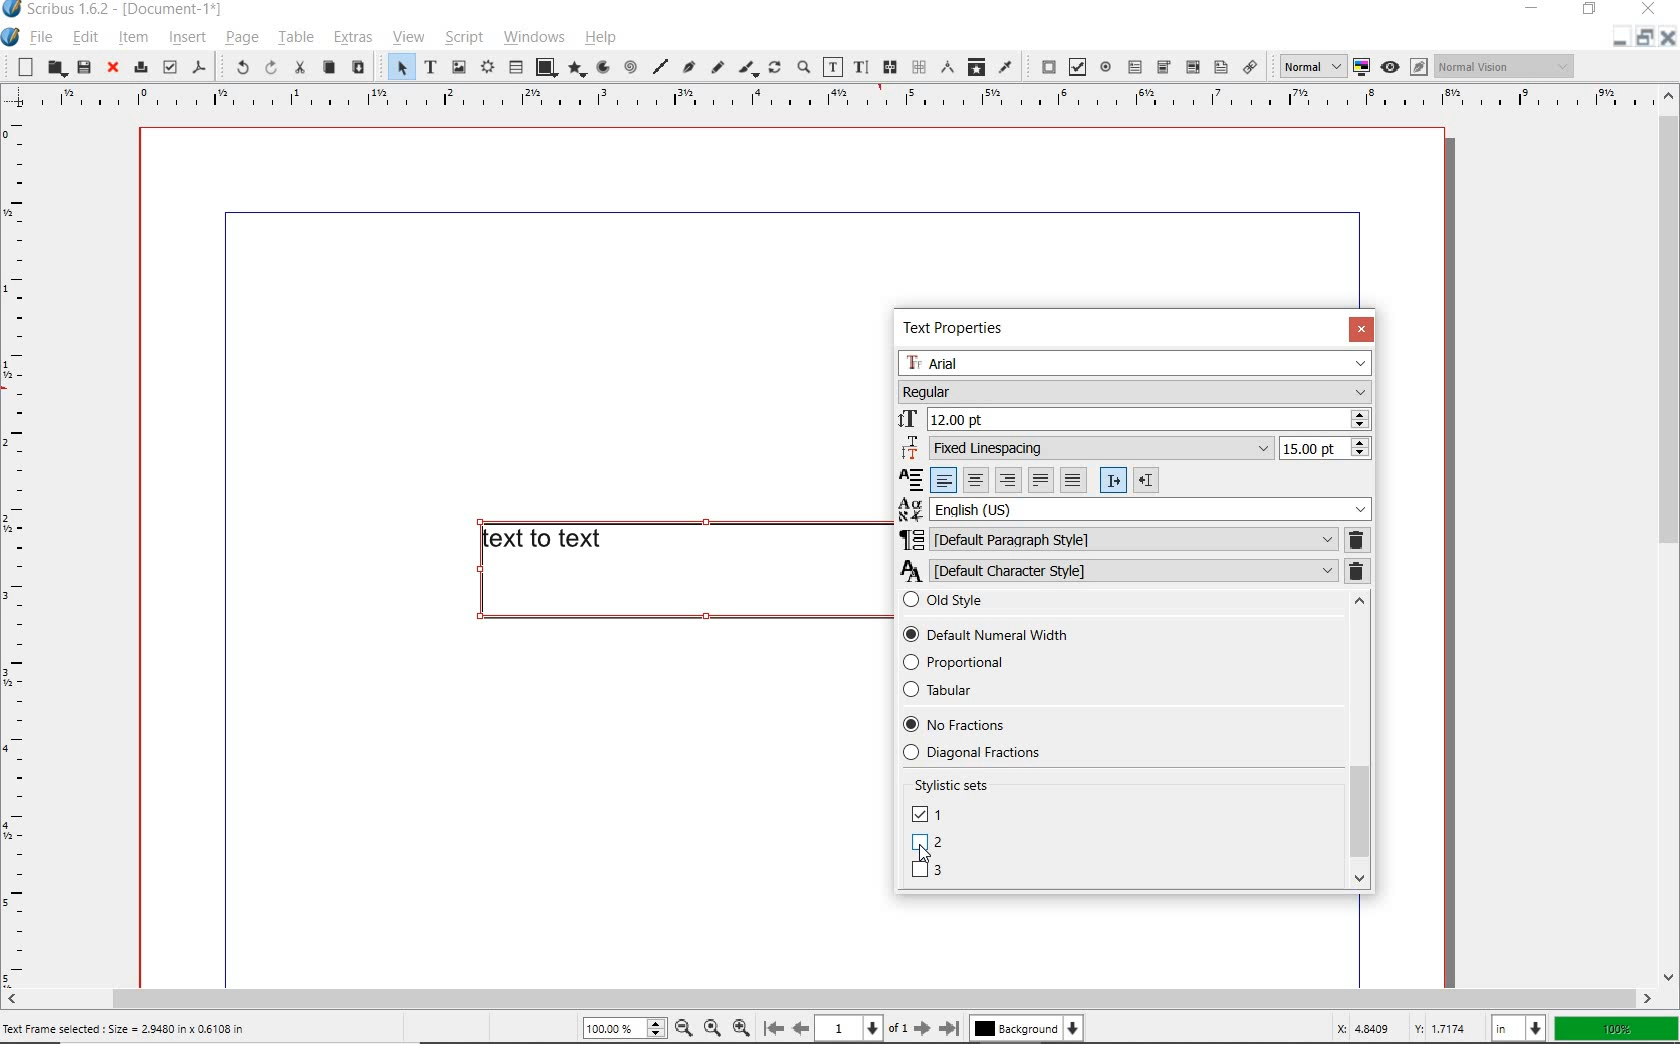 The width and height of the screenshot is (1680, 1044). I want to click on Zoom in, so click(741, 1026).